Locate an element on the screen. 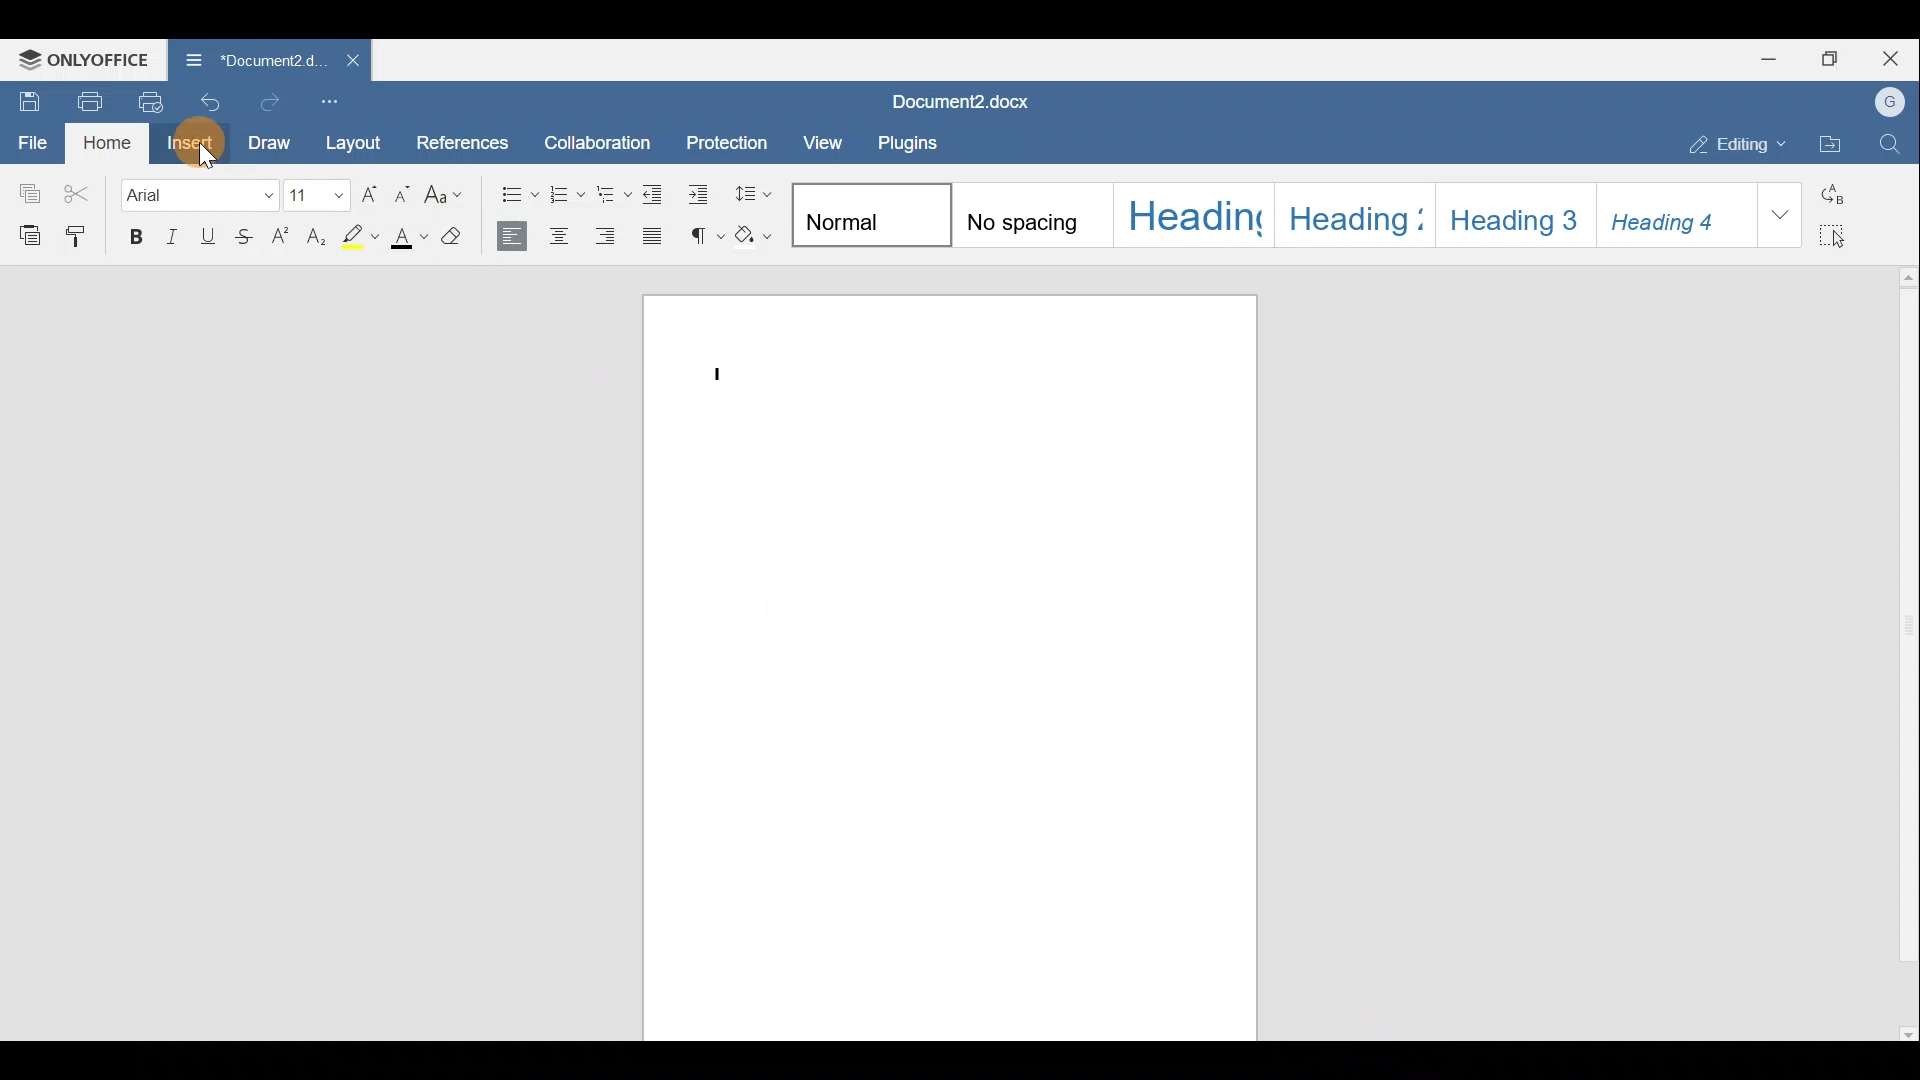 The width and height of the screenshot is (1920, 1080). Shading is located at coordinates (756, 235).